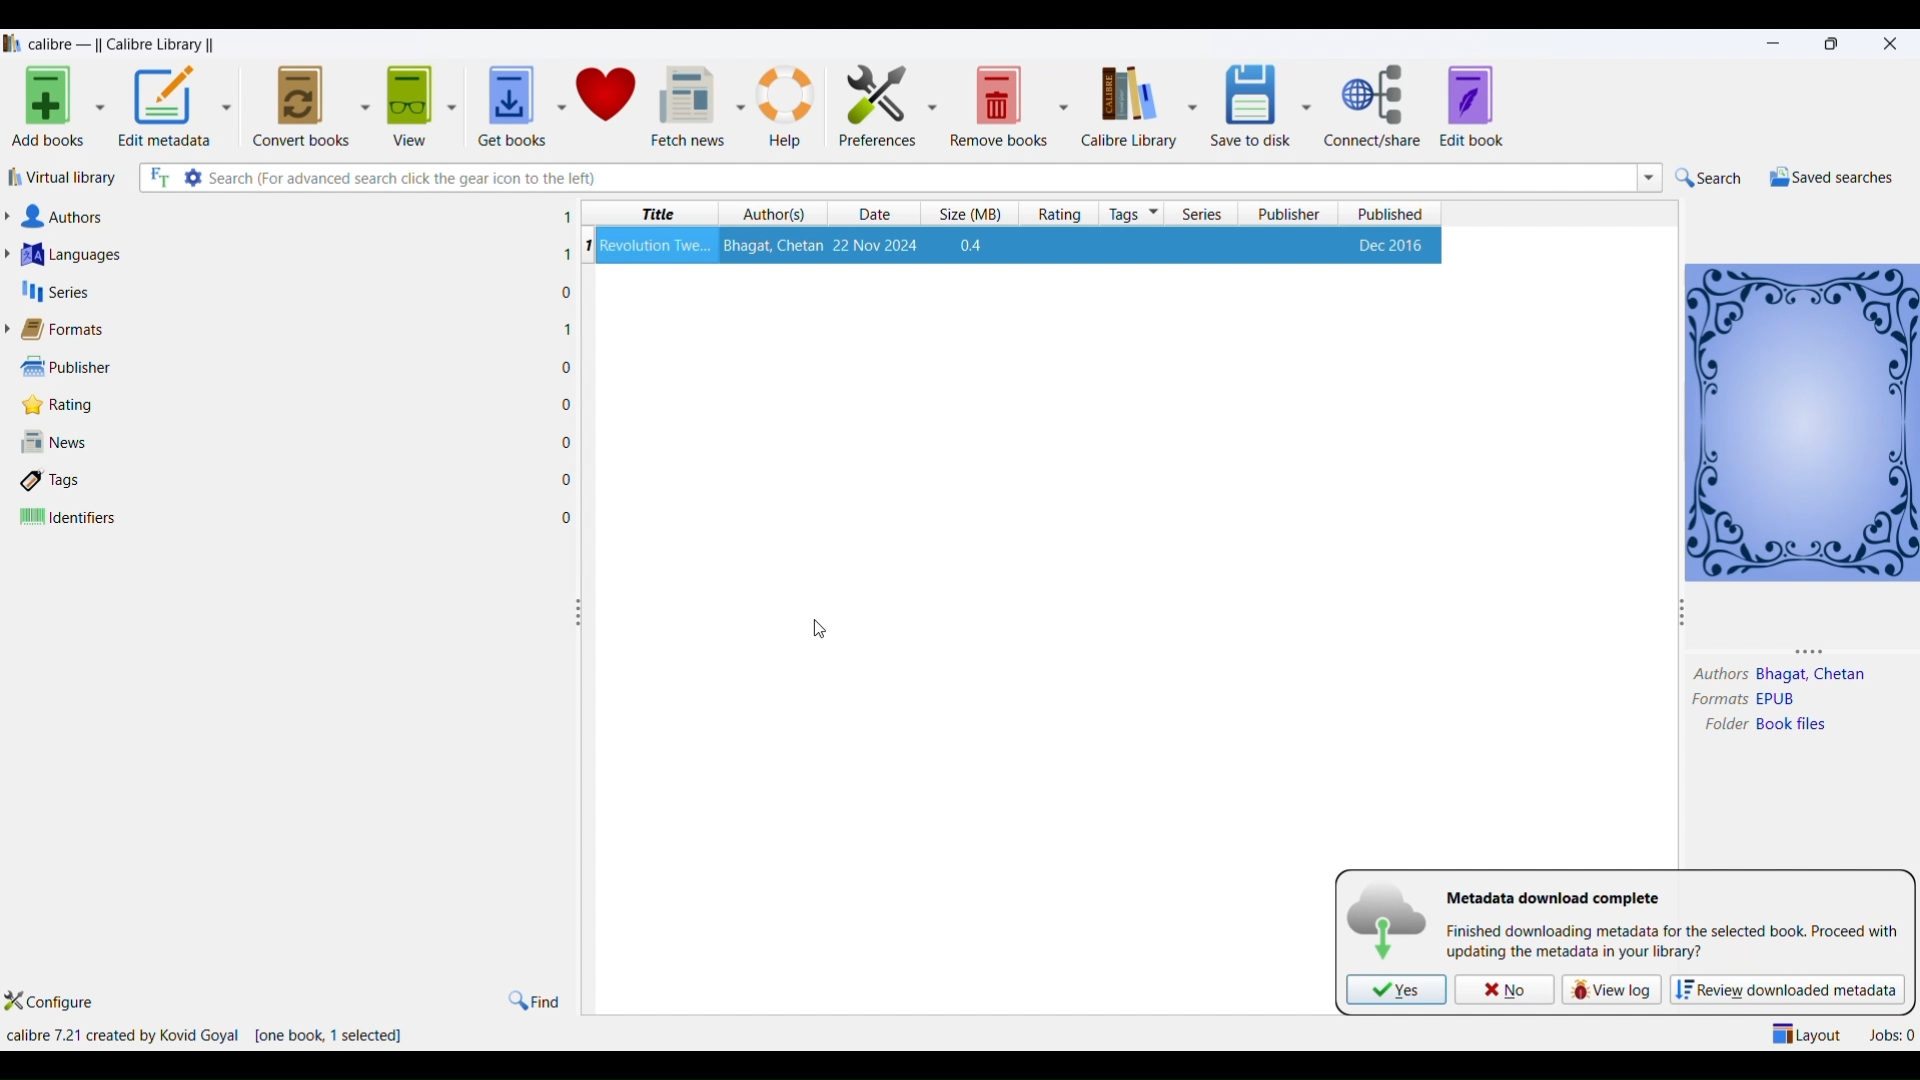 The width and height of the screenshot is (1920, 1080). What do you see at coordinates (740, 106) in the screenshot?
I see `fetch news options dropdown button` at bounding box center [740, 106].